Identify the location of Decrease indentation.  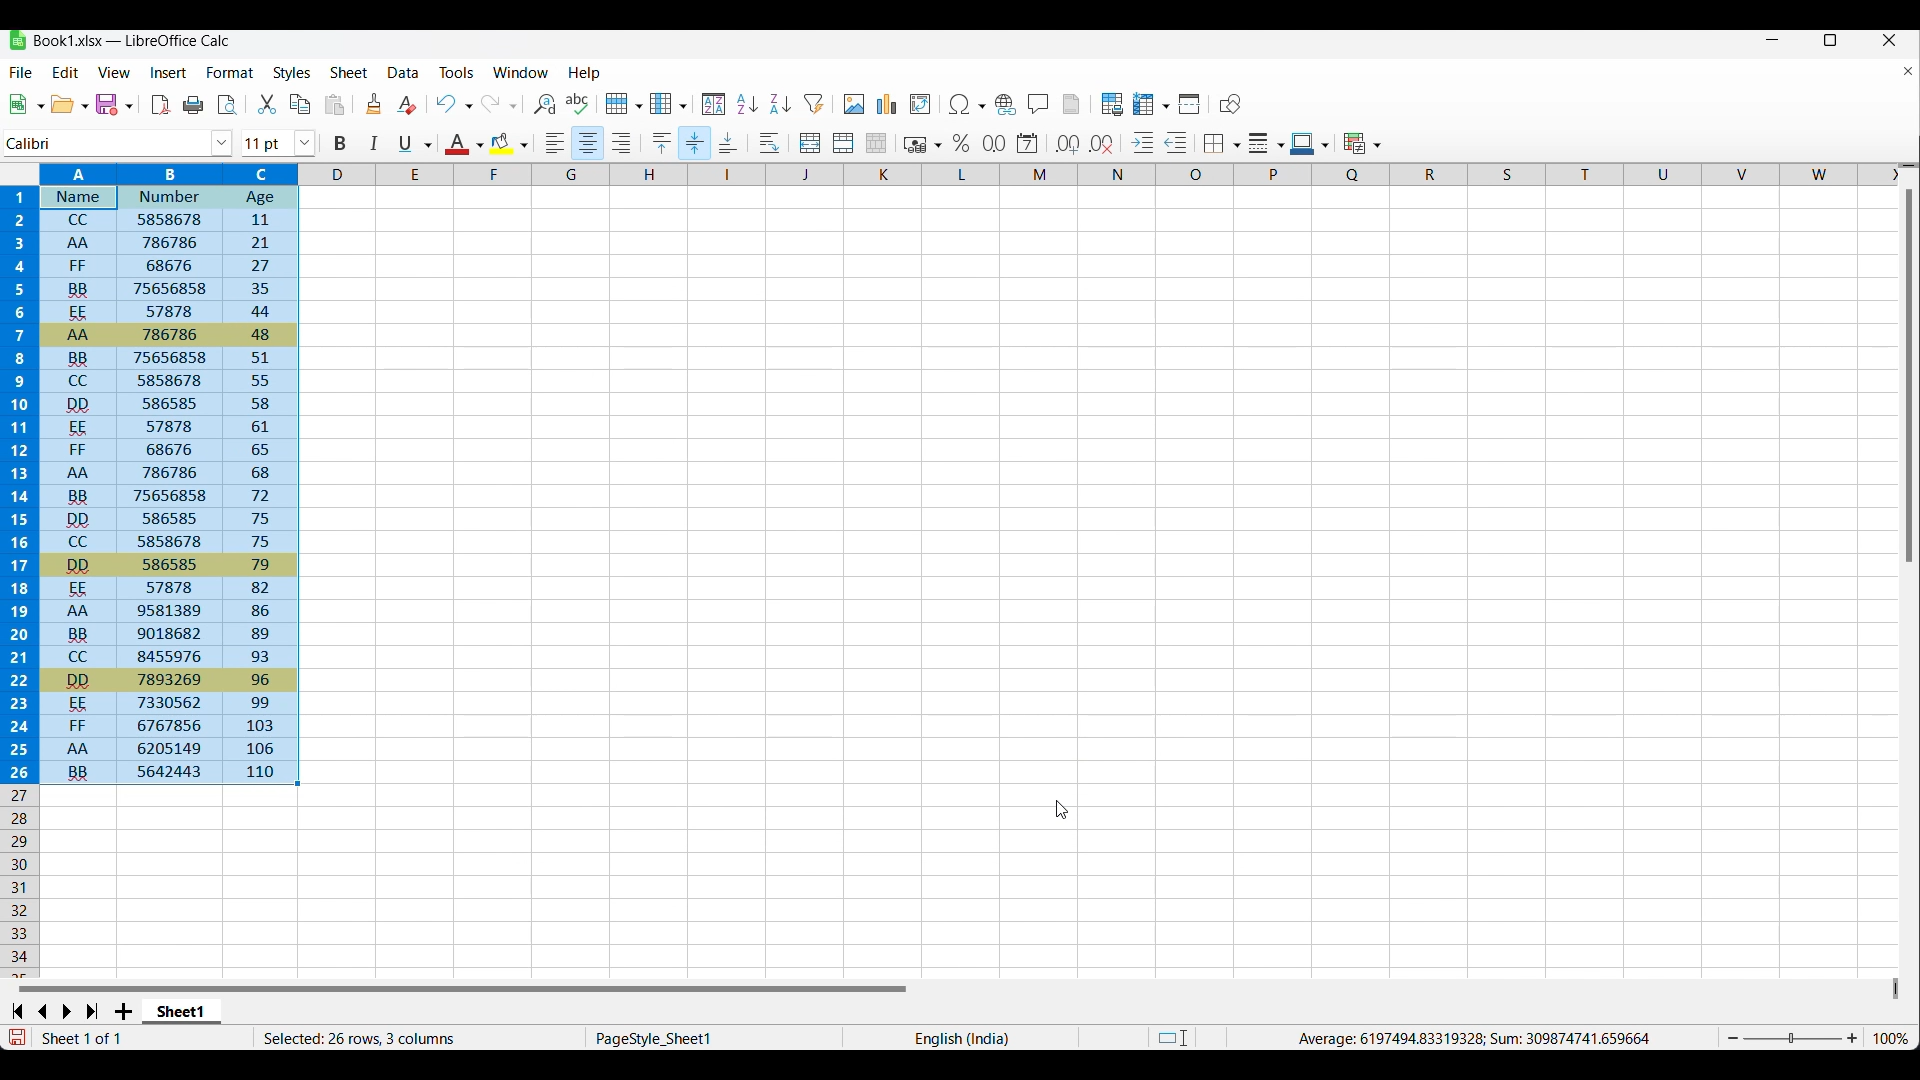
(1177, 142).